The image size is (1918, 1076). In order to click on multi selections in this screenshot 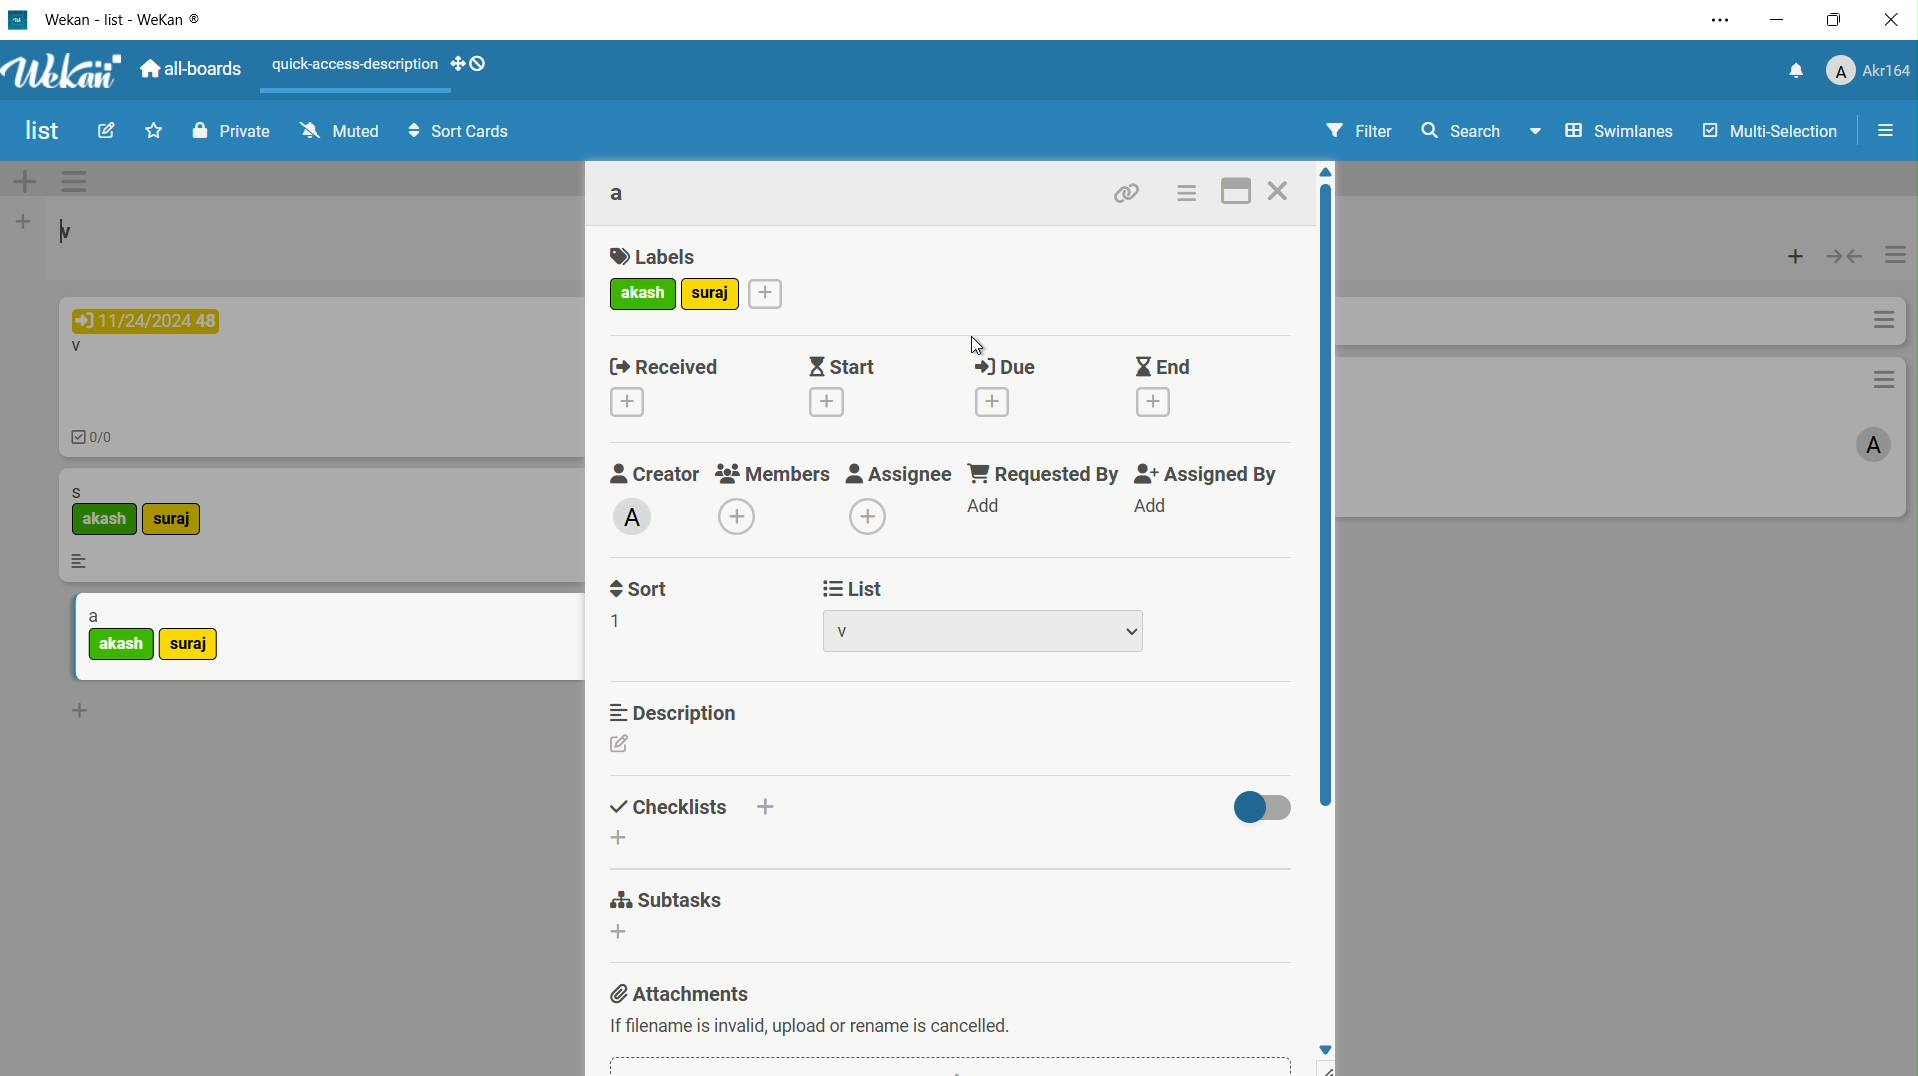, I will do `click(1768, 133)`.